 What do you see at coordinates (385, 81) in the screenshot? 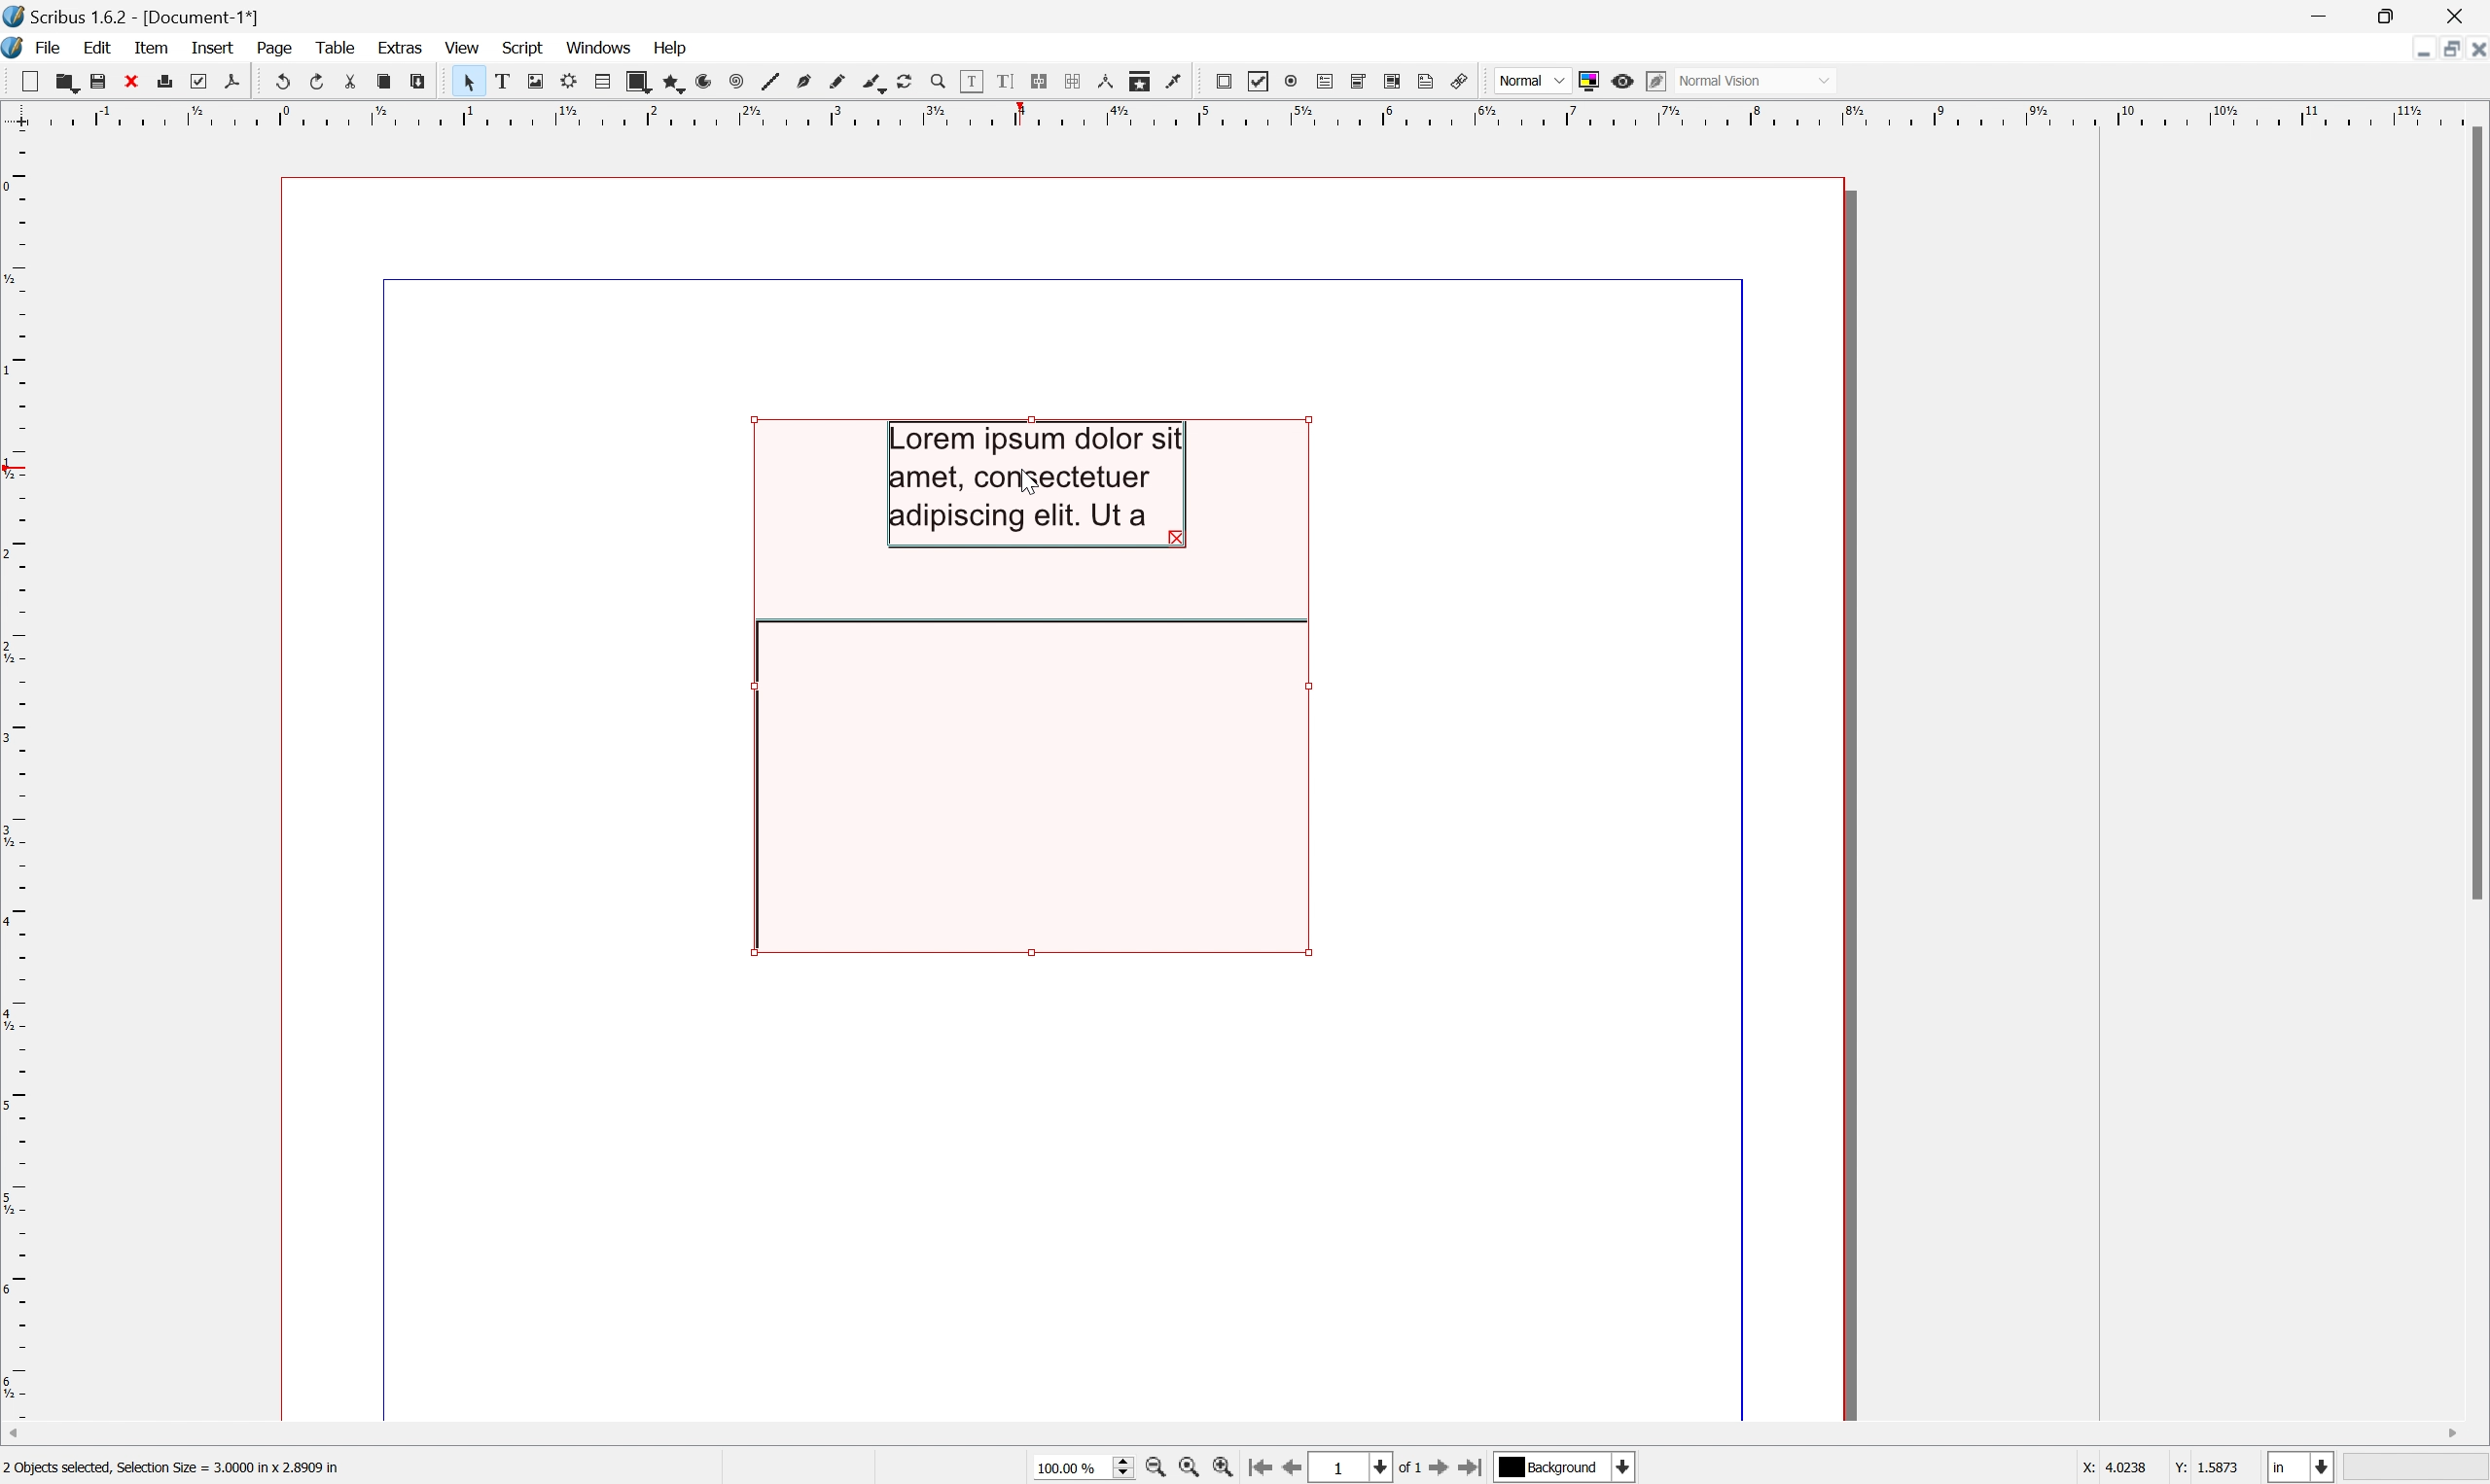
I see `Copy` at bounding box center [385, 81].